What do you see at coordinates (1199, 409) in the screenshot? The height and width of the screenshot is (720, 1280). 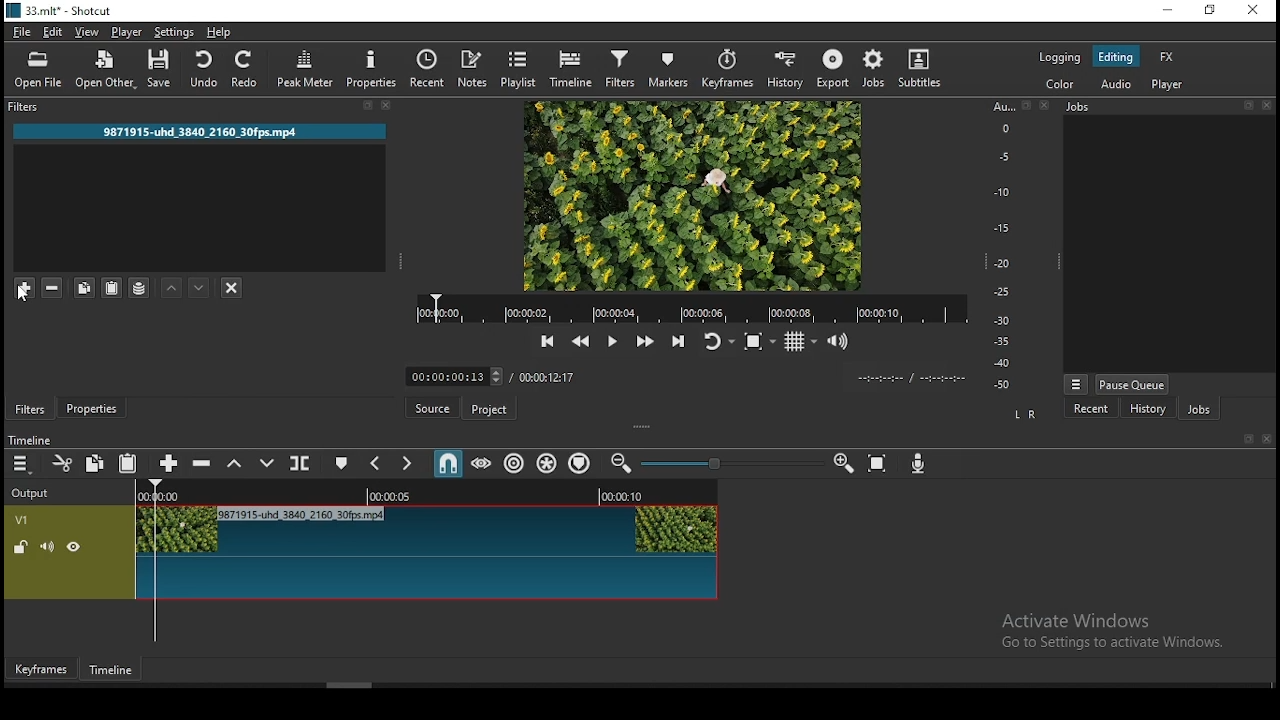 I see `jobs` at bounding box center [1199, 409].